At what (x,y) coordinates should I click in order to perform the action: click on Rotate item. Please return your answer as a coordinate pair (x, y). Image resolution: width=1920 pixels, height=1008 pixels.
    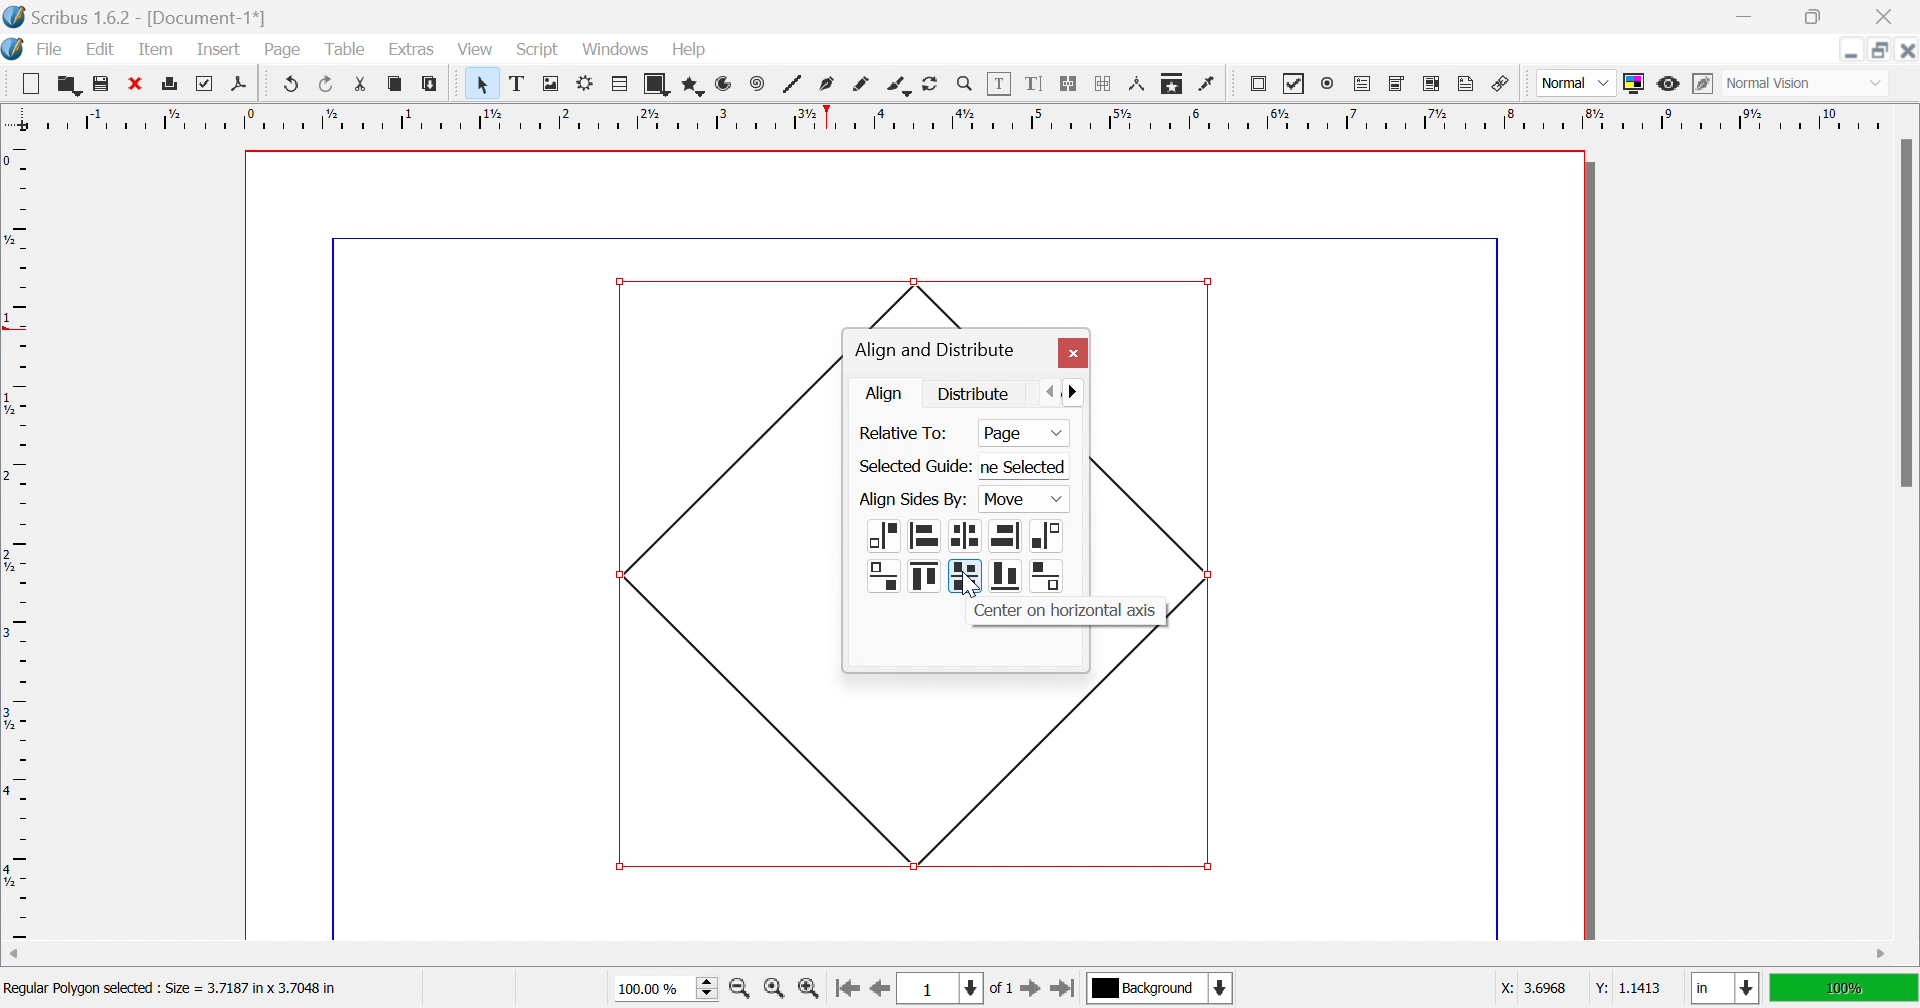
    Looking at the image, I should click on (930, 84).